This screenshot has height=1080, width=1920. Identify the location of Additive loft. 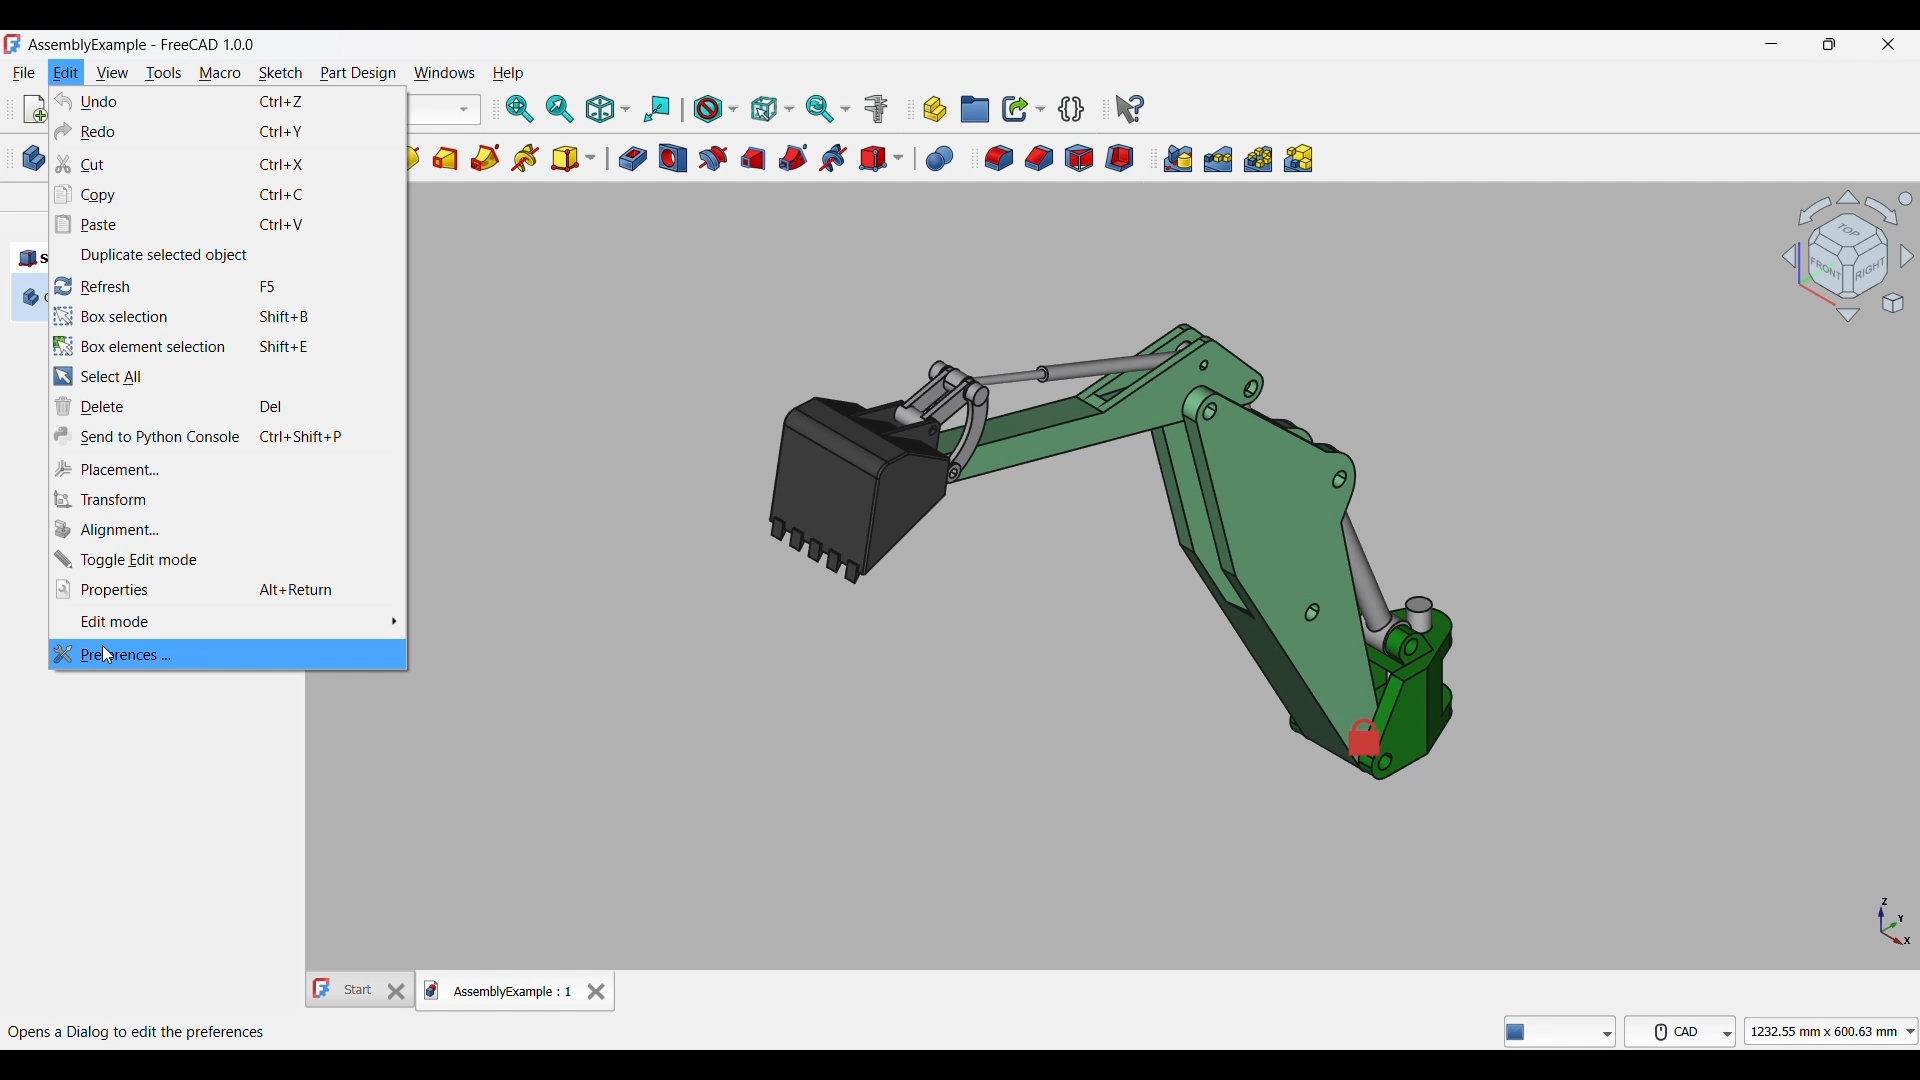
(445, 158).